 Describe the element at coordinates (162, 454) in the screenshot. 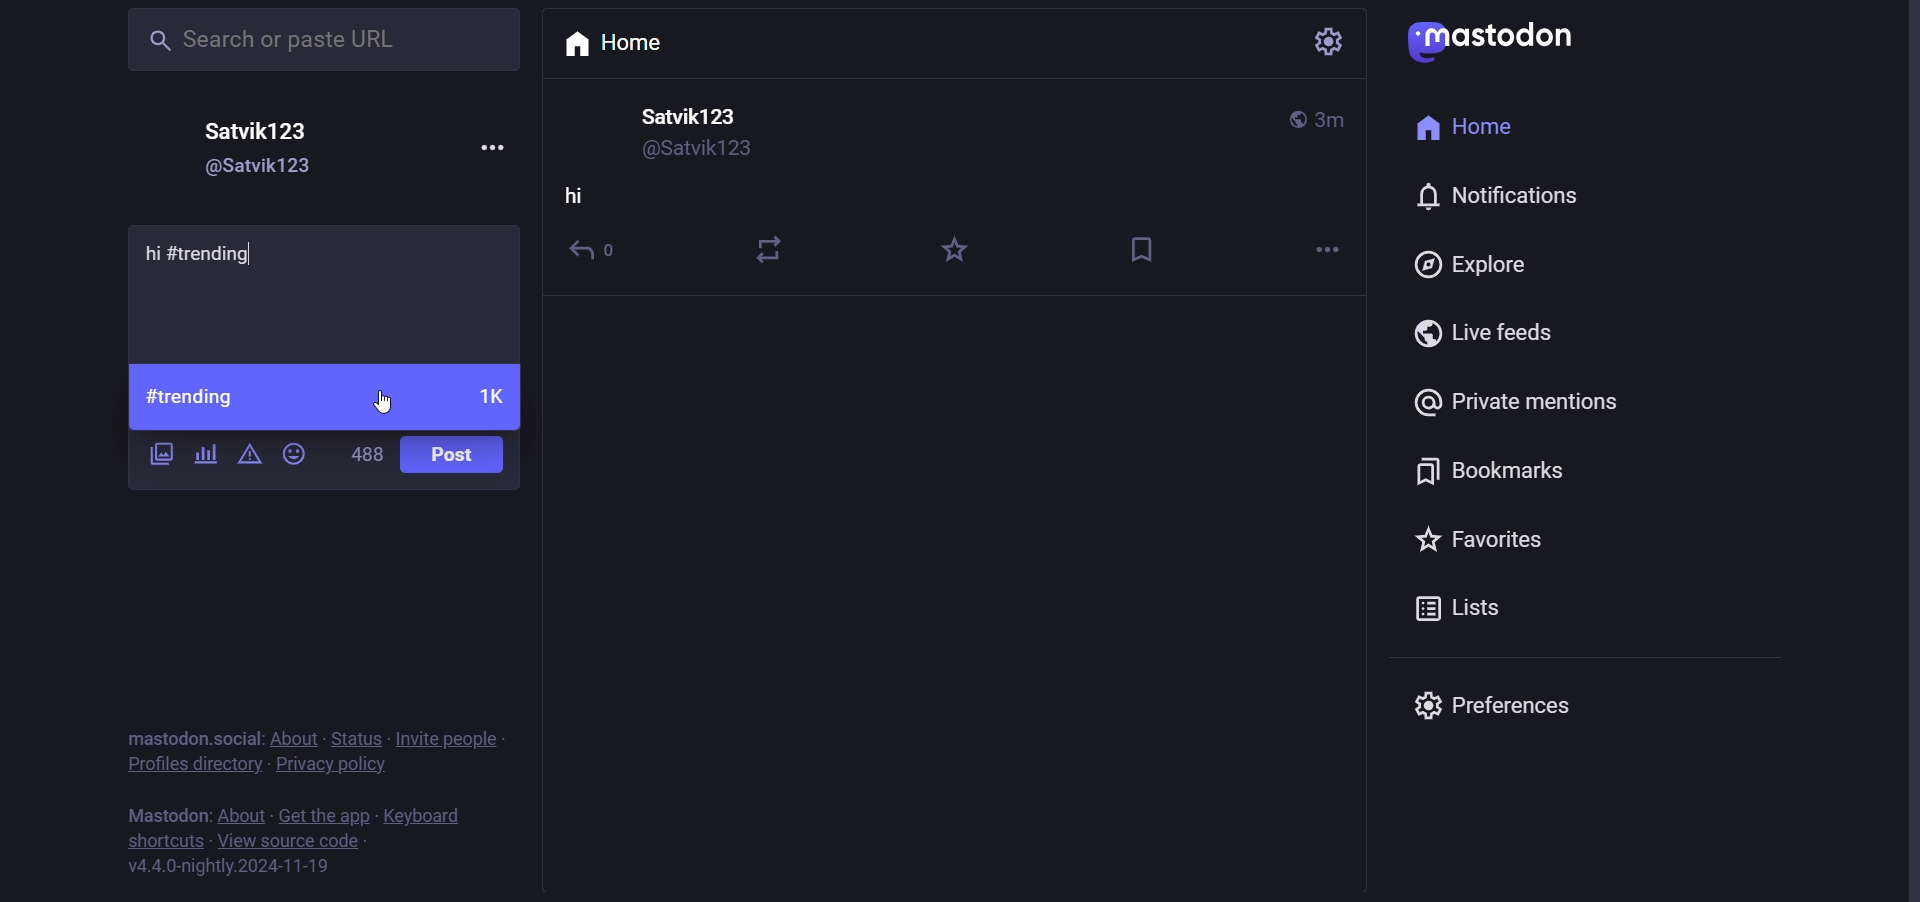

I see `image/video` at that location.